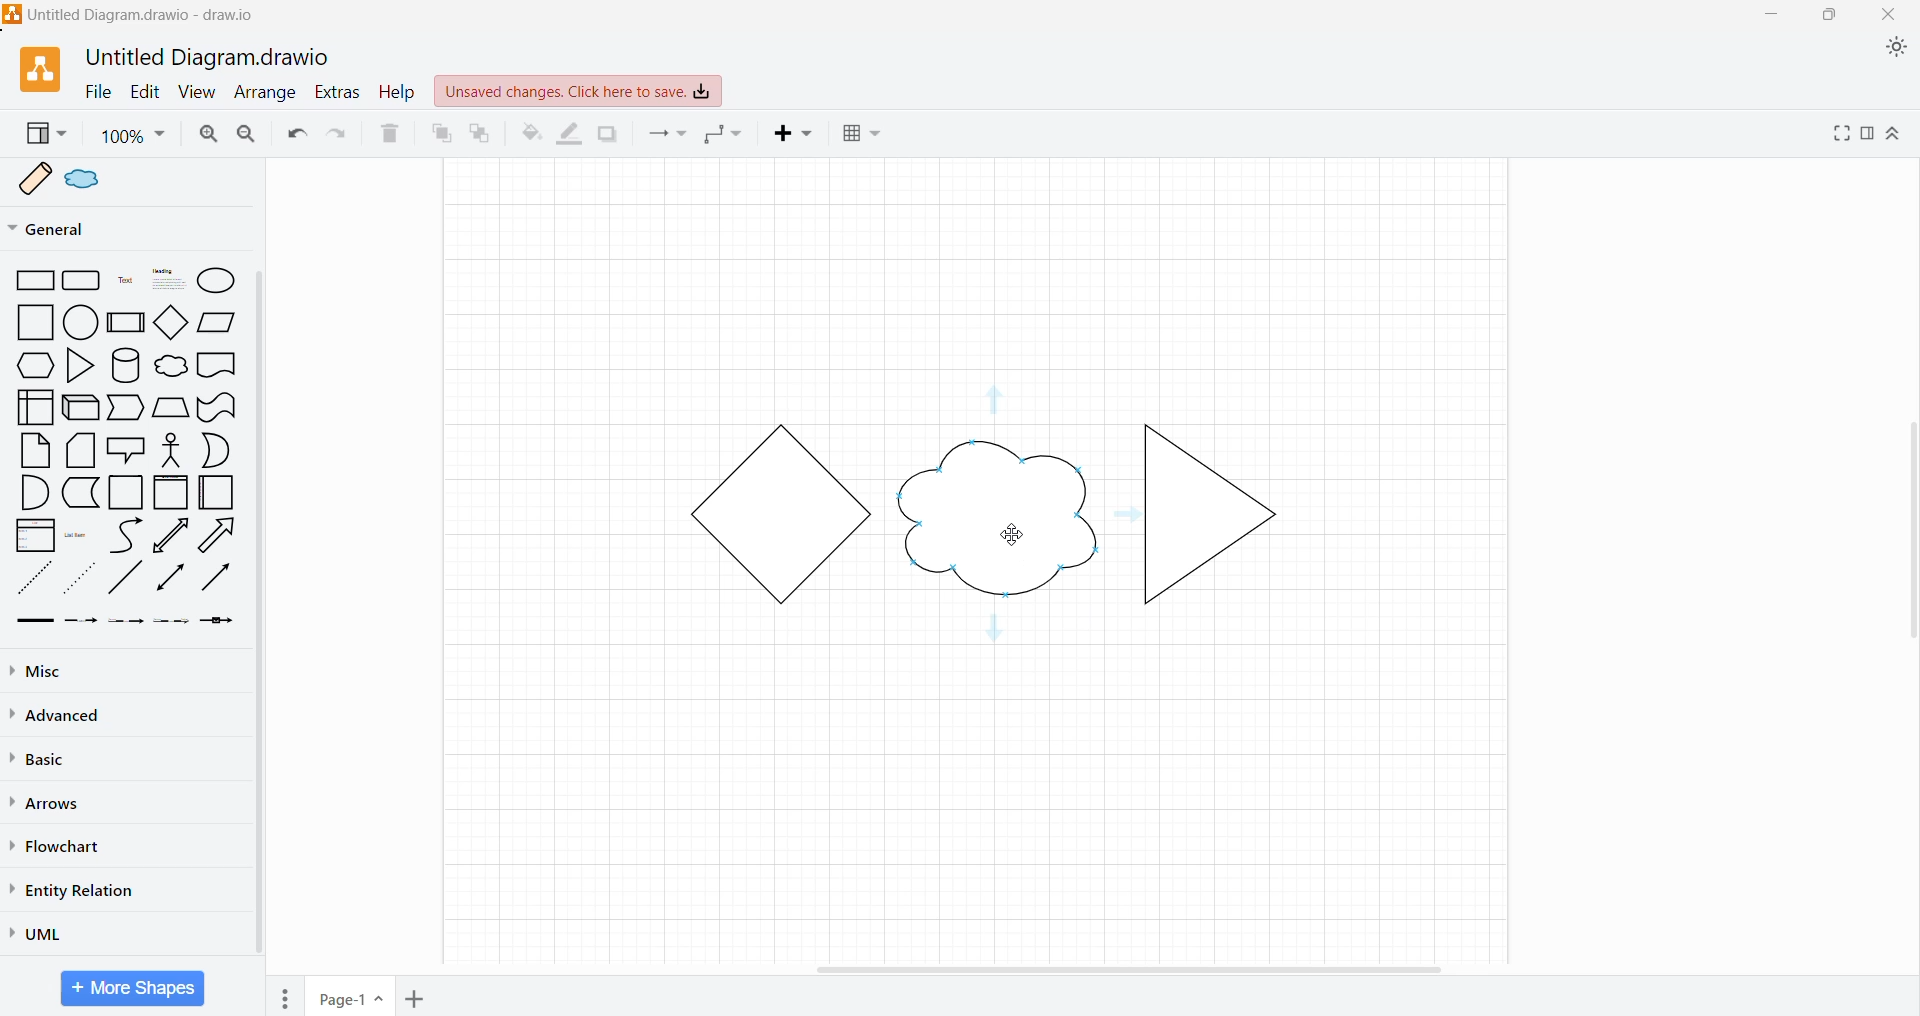 This screenshot has width=1920, height=1016. Describe the element at coordinates (46, 931) in the screenshot. I see `UML` at that location.